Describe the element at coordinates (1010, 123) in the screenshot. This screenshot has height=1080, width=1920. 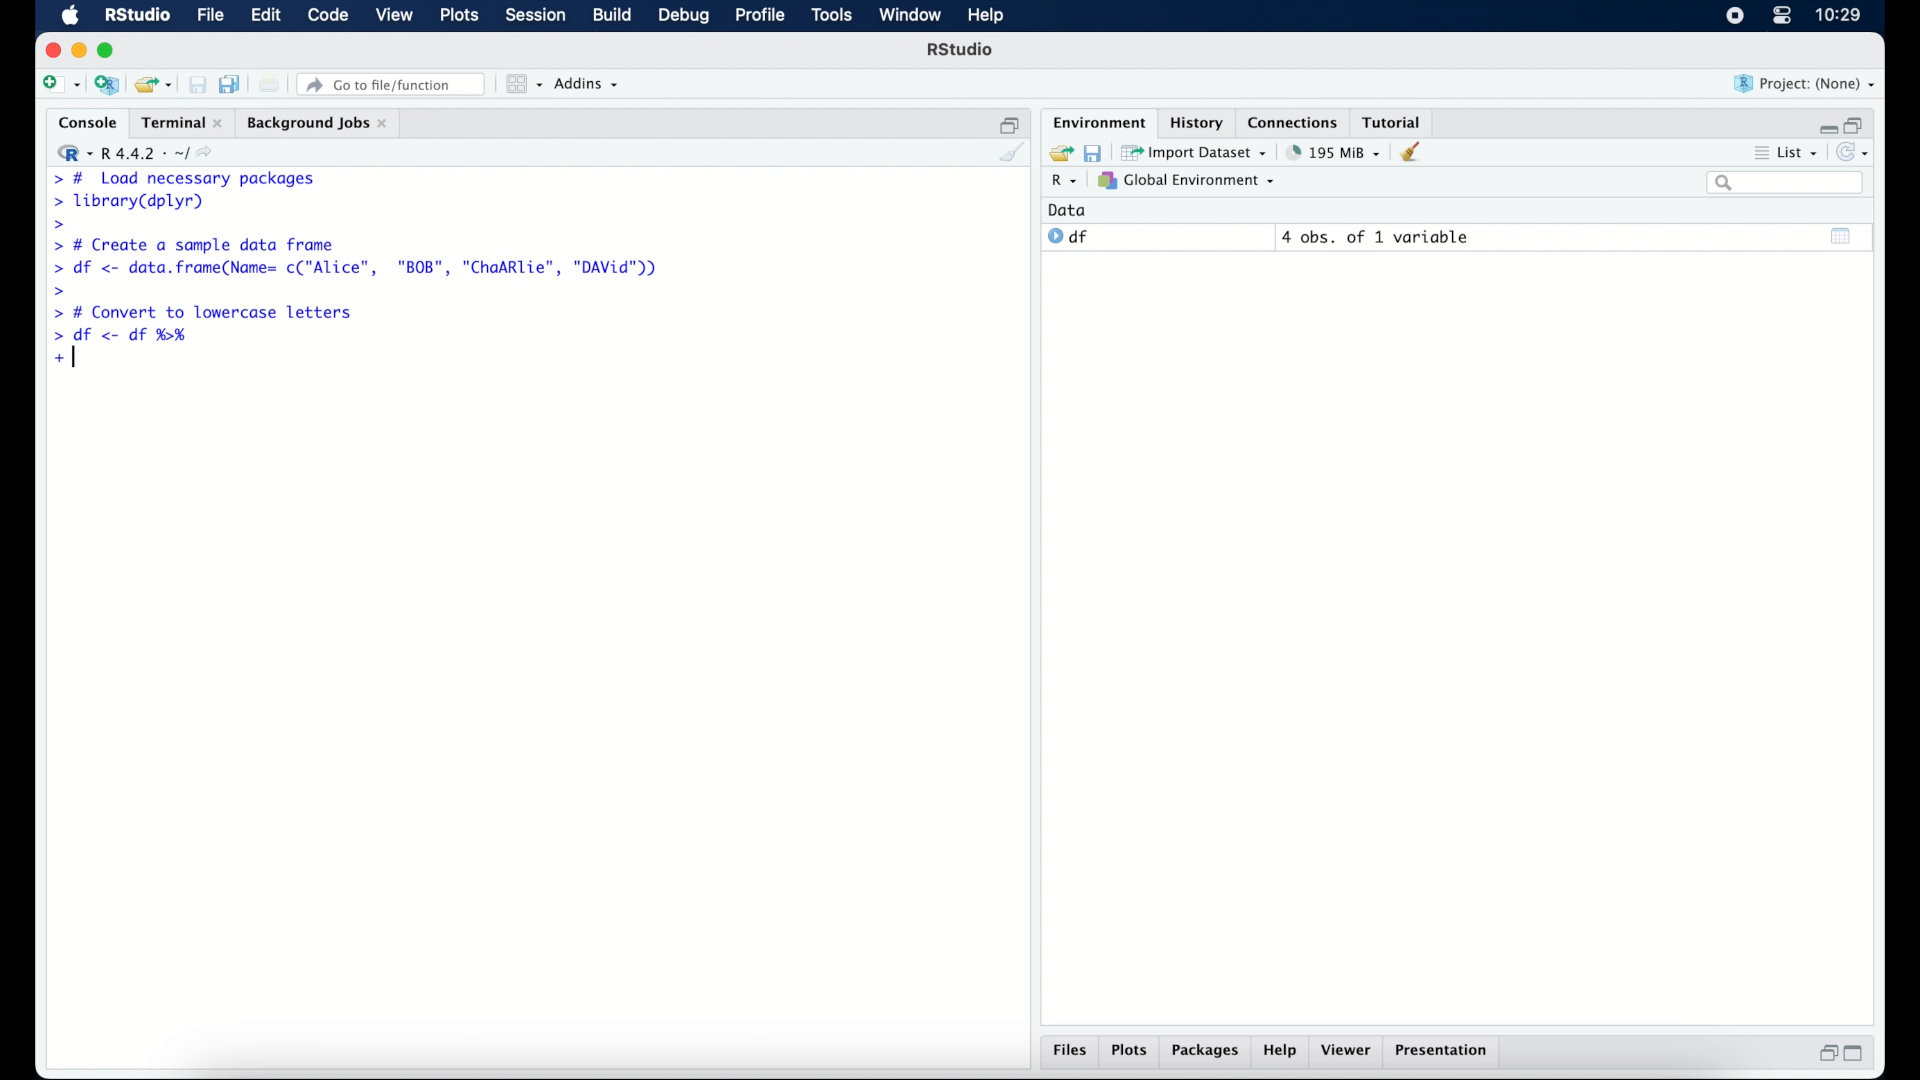
I see `restore down` at that location.